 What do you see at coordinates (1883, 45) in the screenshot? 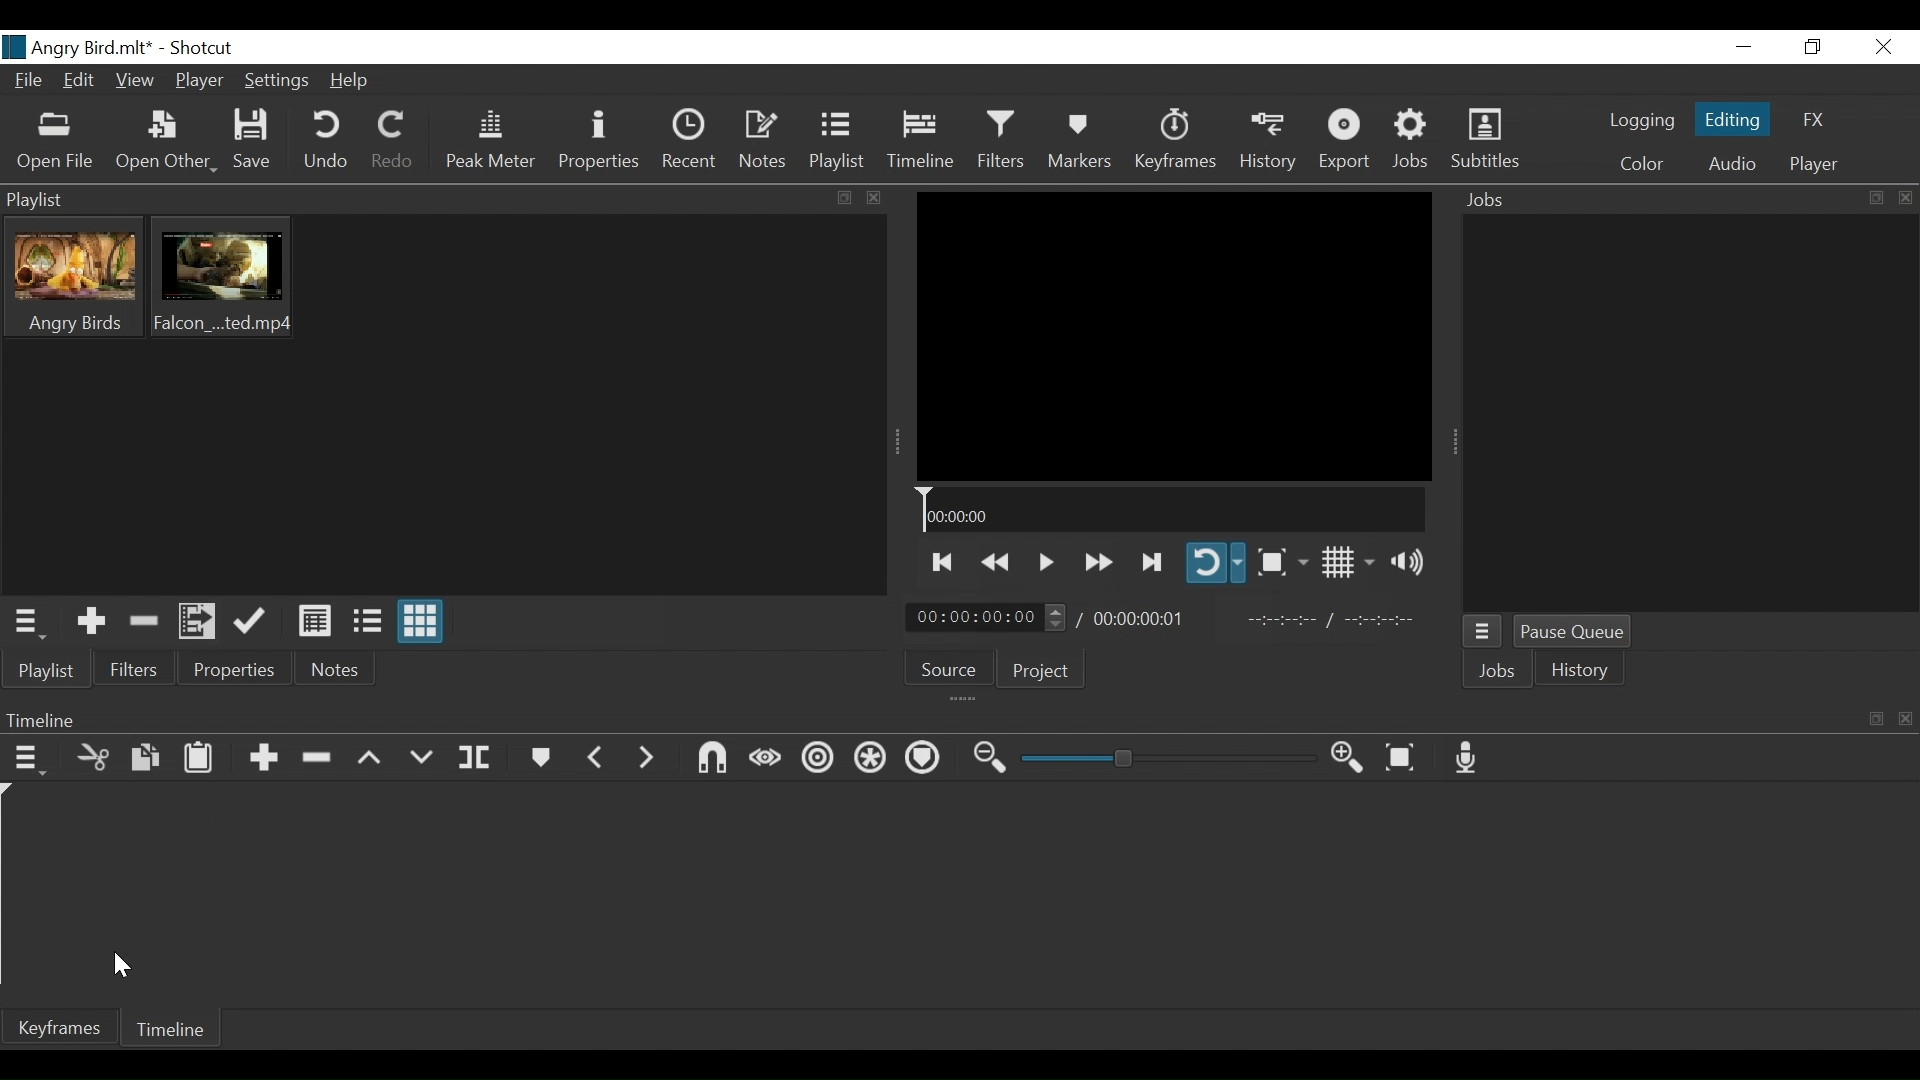
I see `Close` at bounding box center [1883, 45].